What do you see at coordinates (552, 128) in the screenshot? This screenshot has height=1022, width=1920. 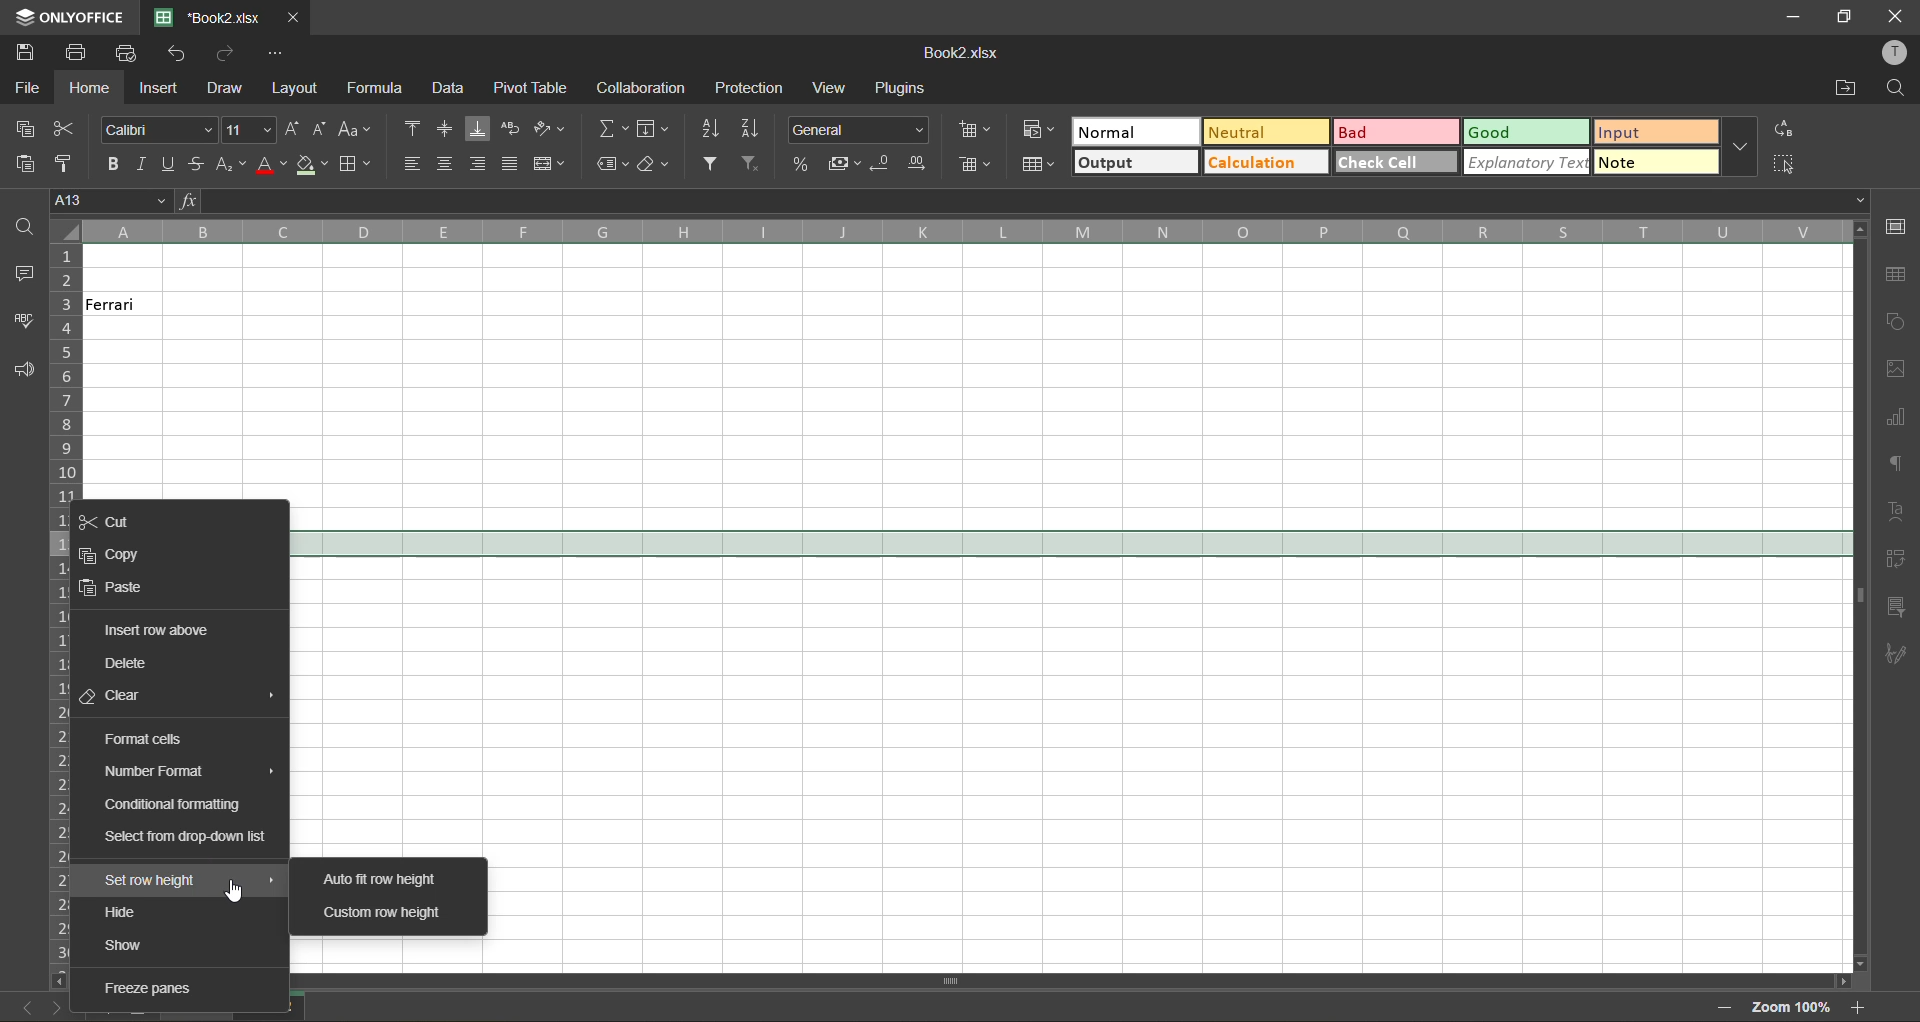 I see `orientation` at bounding box center [552, 128].